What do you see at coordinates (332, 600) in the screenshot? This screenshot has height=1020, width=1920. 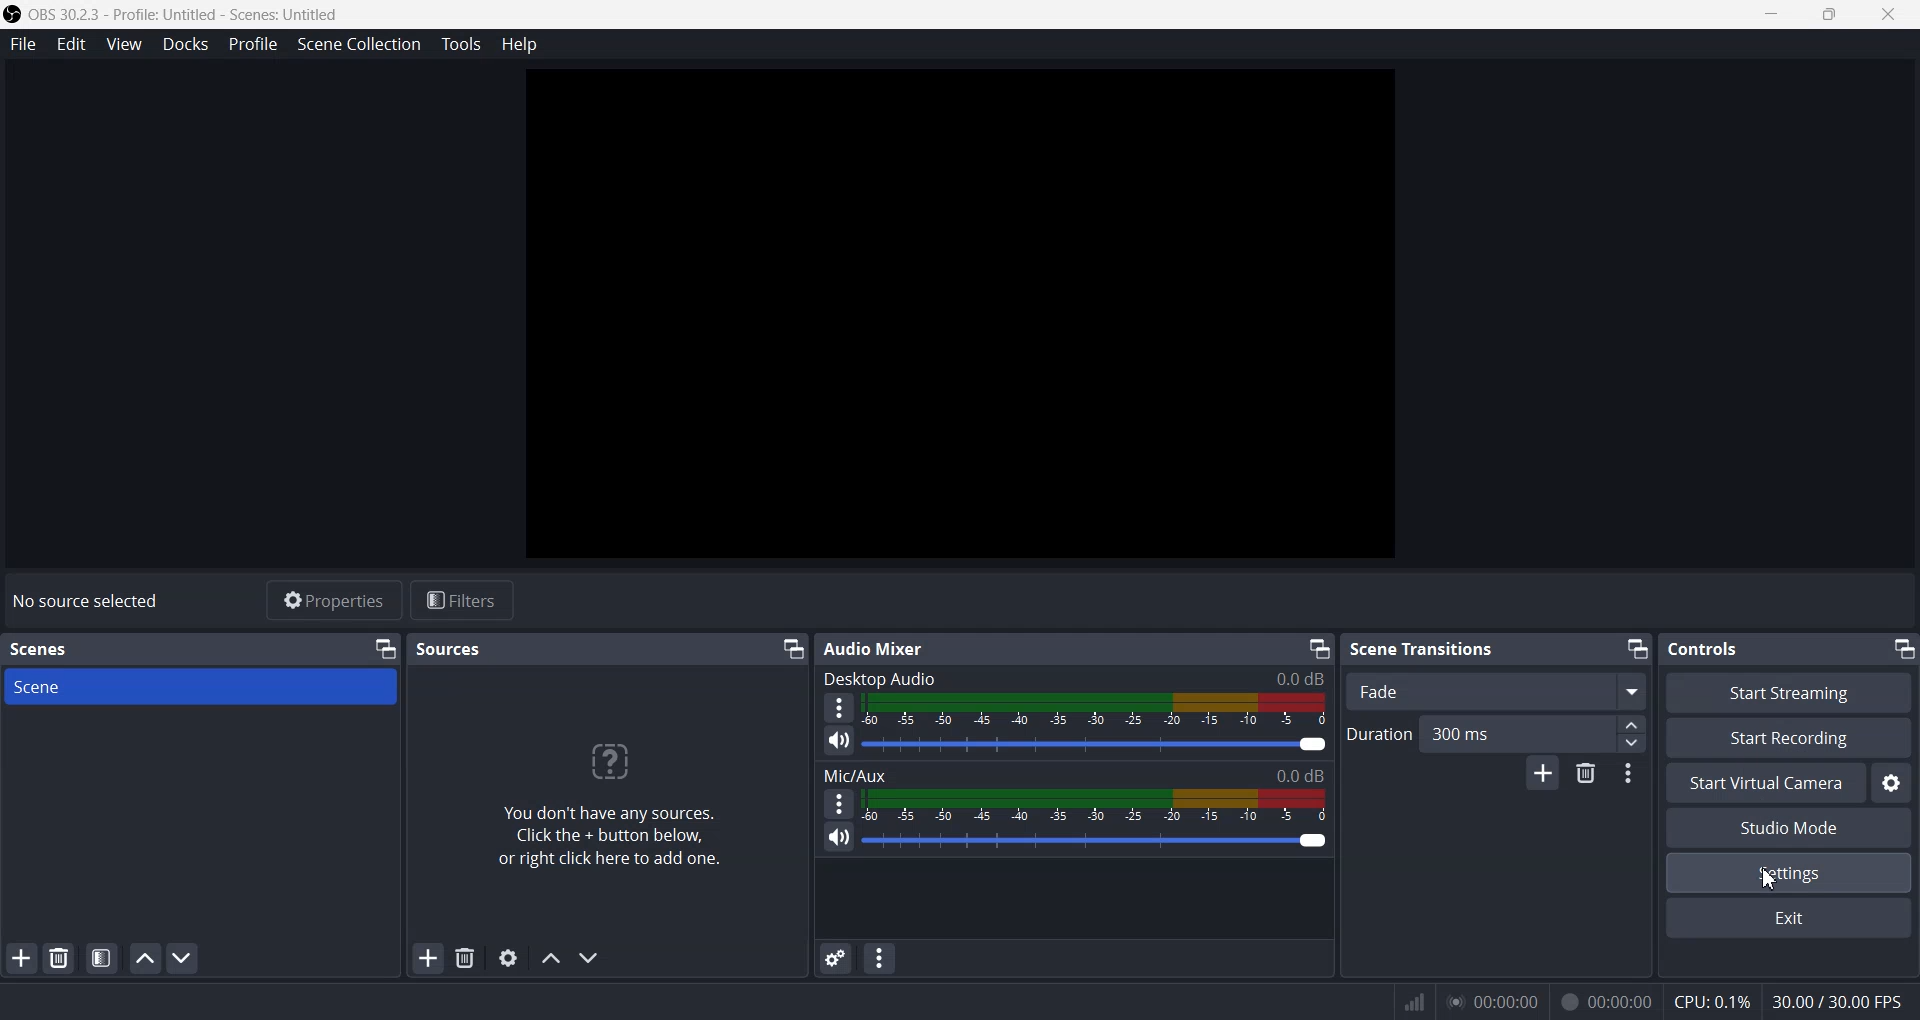 I see `Properties` at bounding box center [332, 600].